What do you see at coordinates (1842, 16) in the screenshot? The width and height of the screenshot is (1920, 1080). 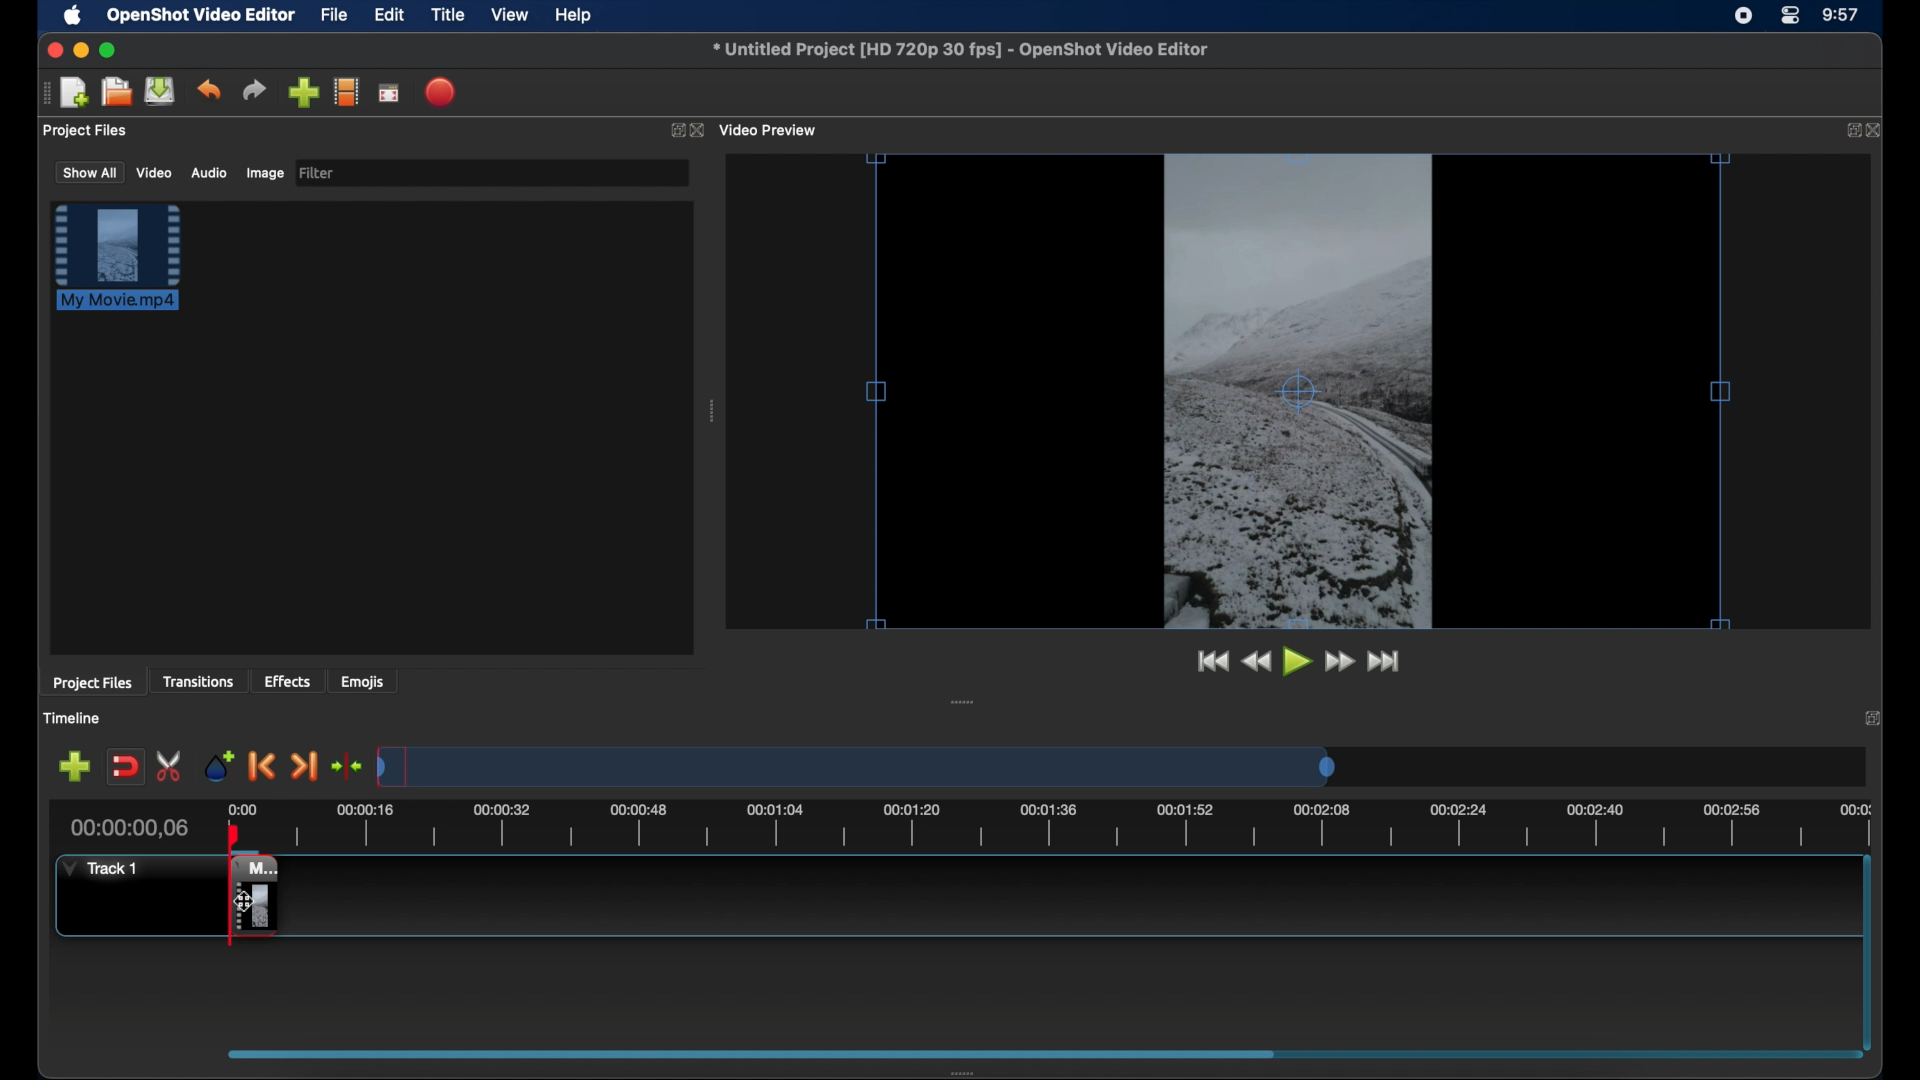 I see `time` at bounding box center [1842, 16].